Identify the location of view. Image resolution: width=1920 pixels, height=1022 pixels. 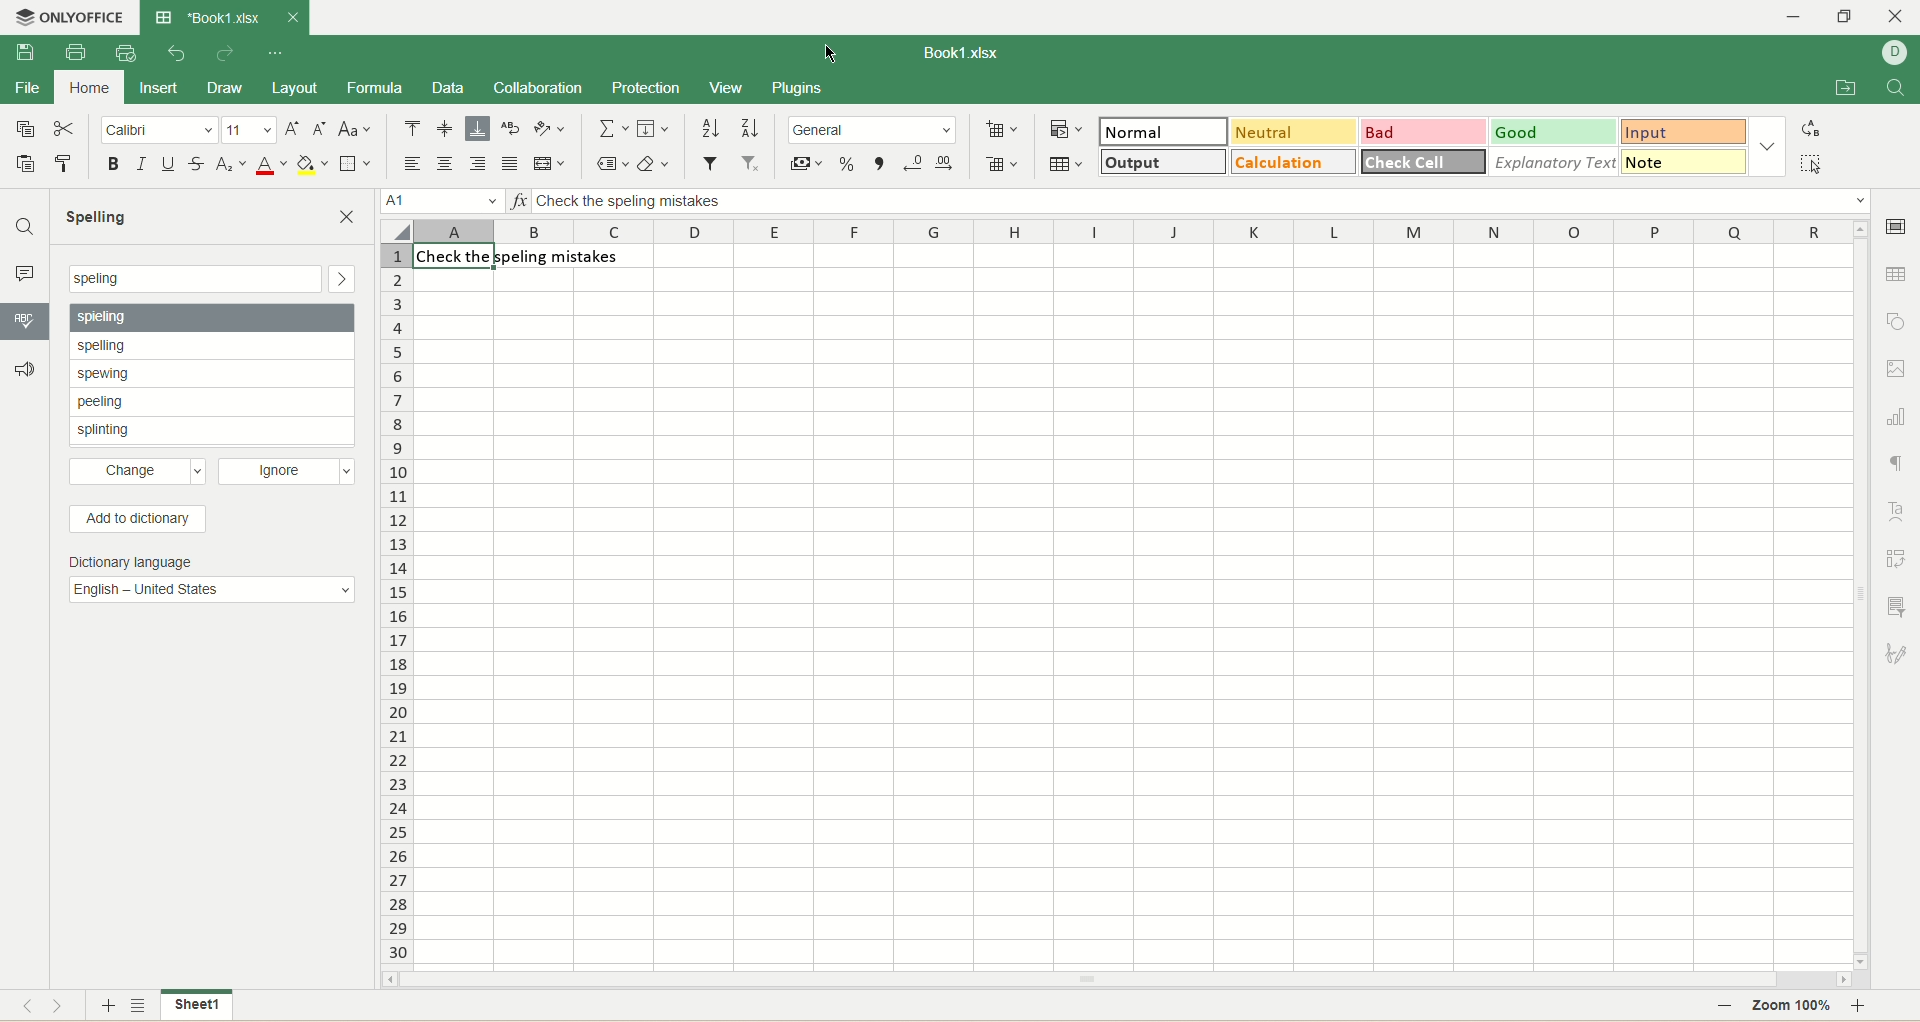
(724, 89).